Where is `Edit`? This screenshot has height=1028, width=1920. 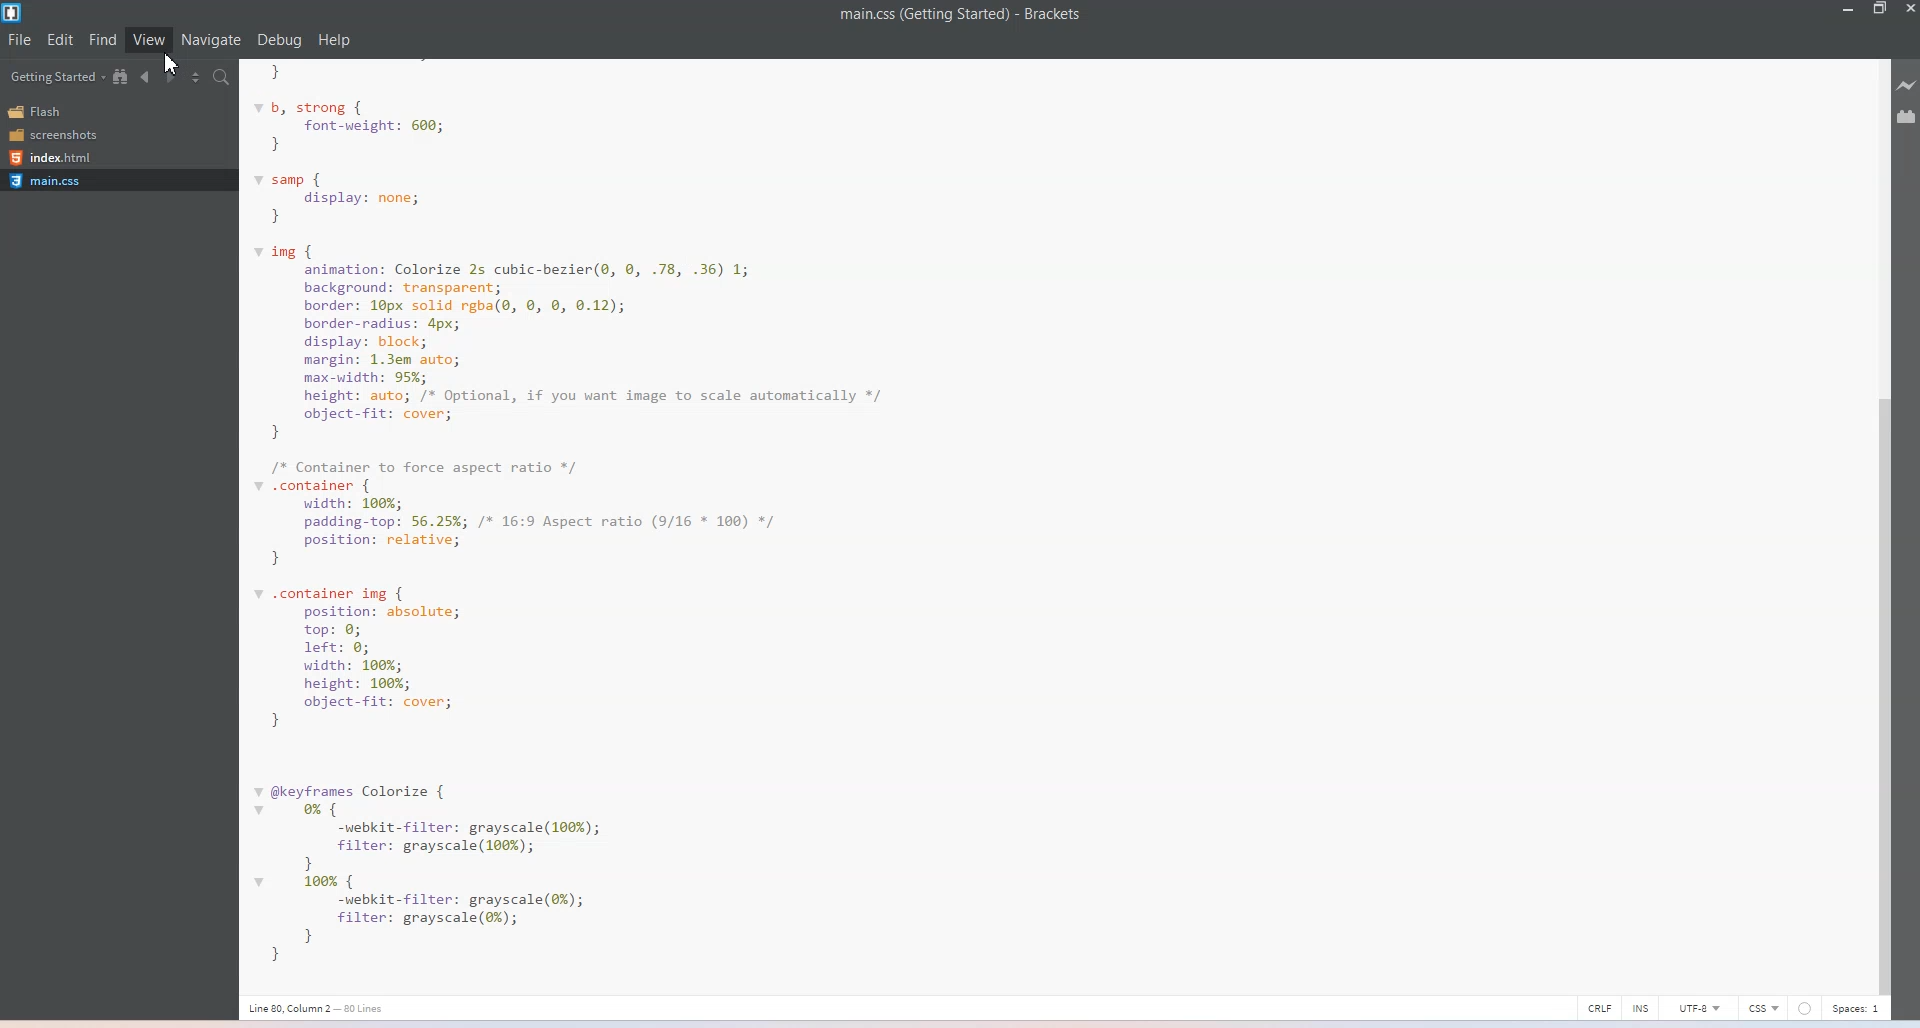 Edit is located at coordinates (60, 39).